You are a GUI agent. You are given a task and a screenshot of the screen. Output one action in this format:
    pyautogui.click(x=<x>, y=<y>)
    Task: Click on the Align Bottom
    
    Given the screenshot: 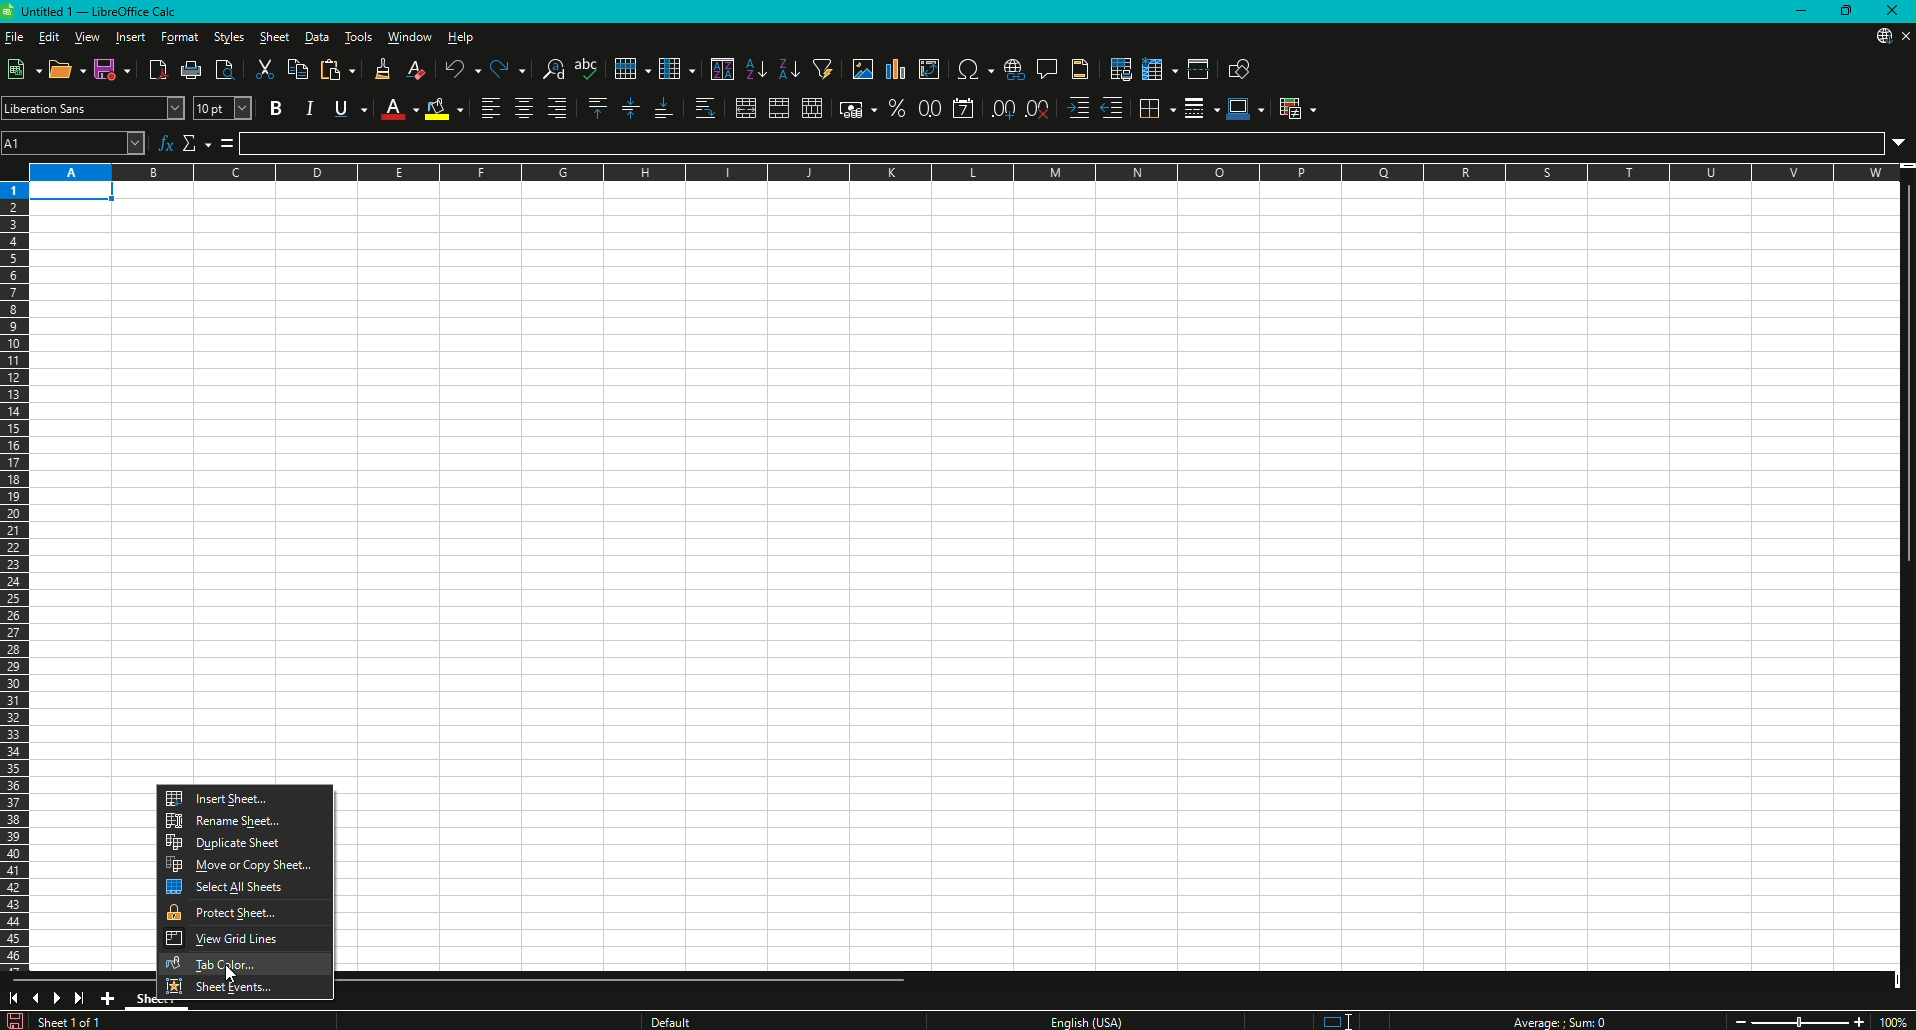 What is the action you would take?
    pyautogui.click(x=664, y=108)
    